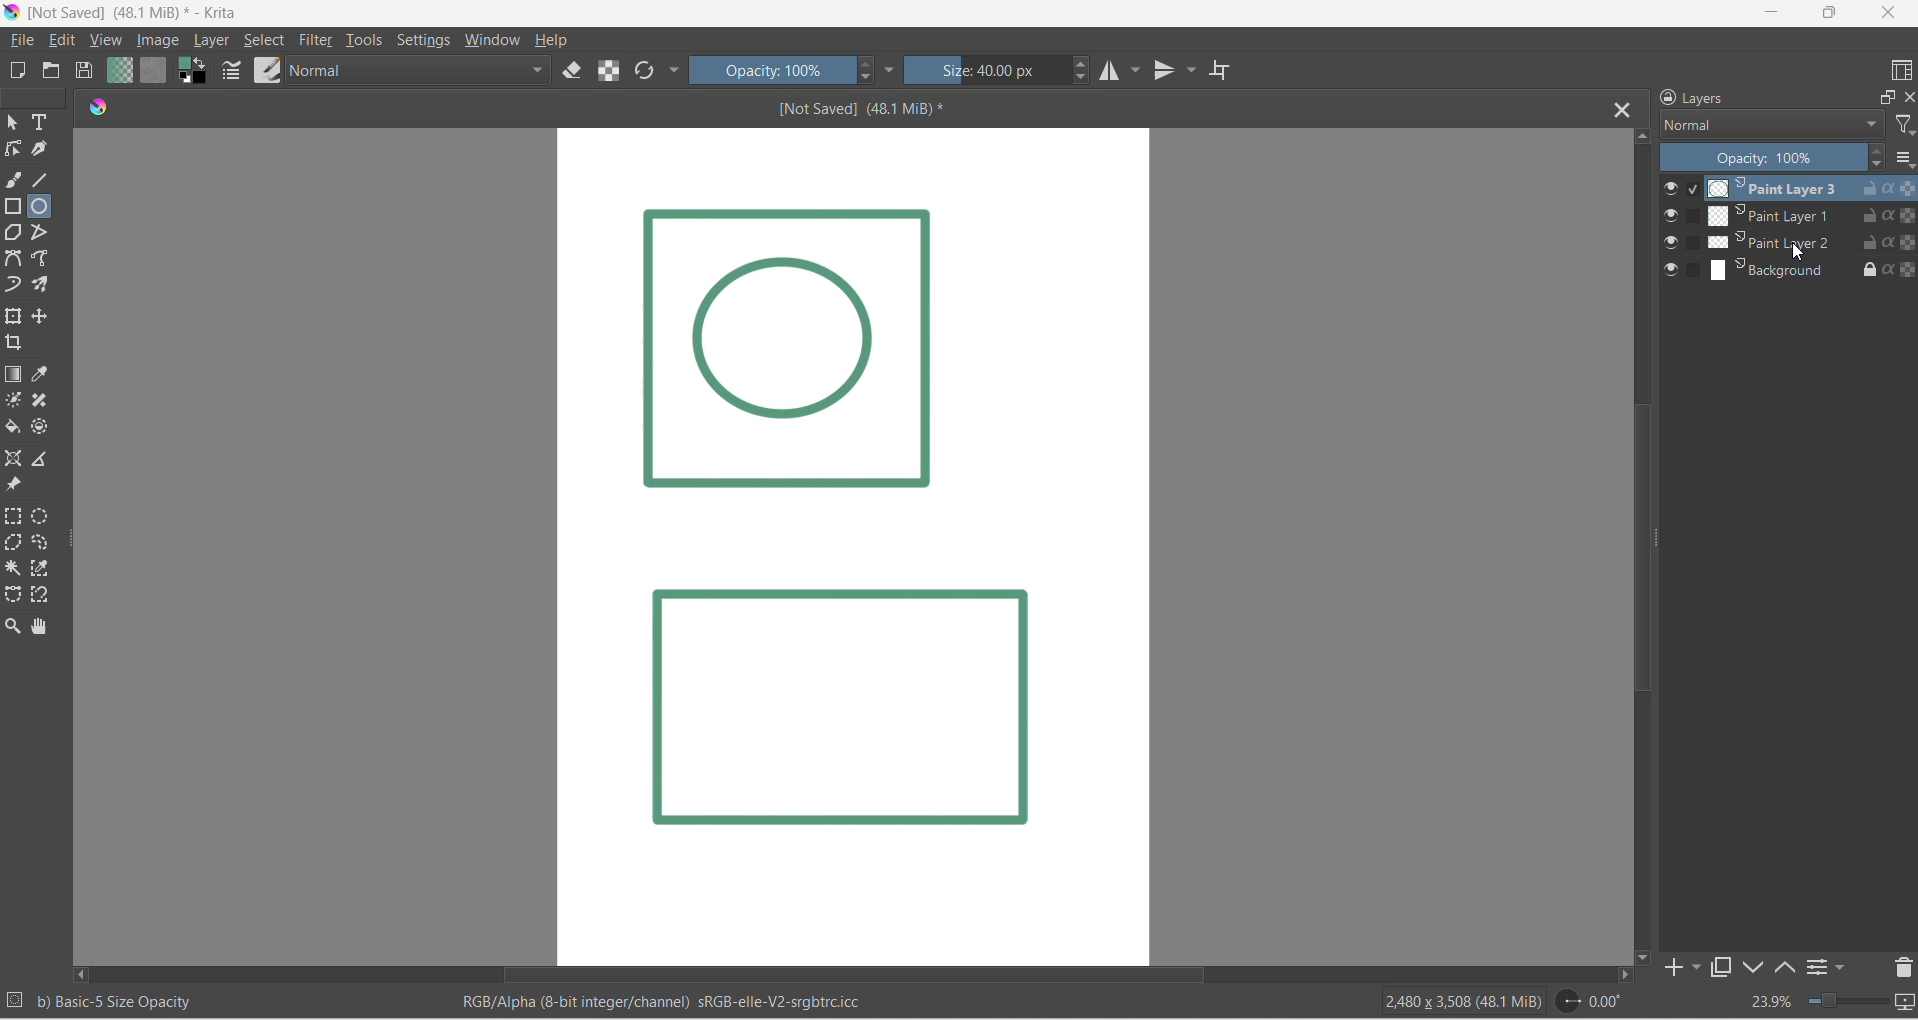 This screenshot has height=1020, width=1918. Describe the element at coordinates (266, 71) in the screenshot. I see `brush preset` at that location.